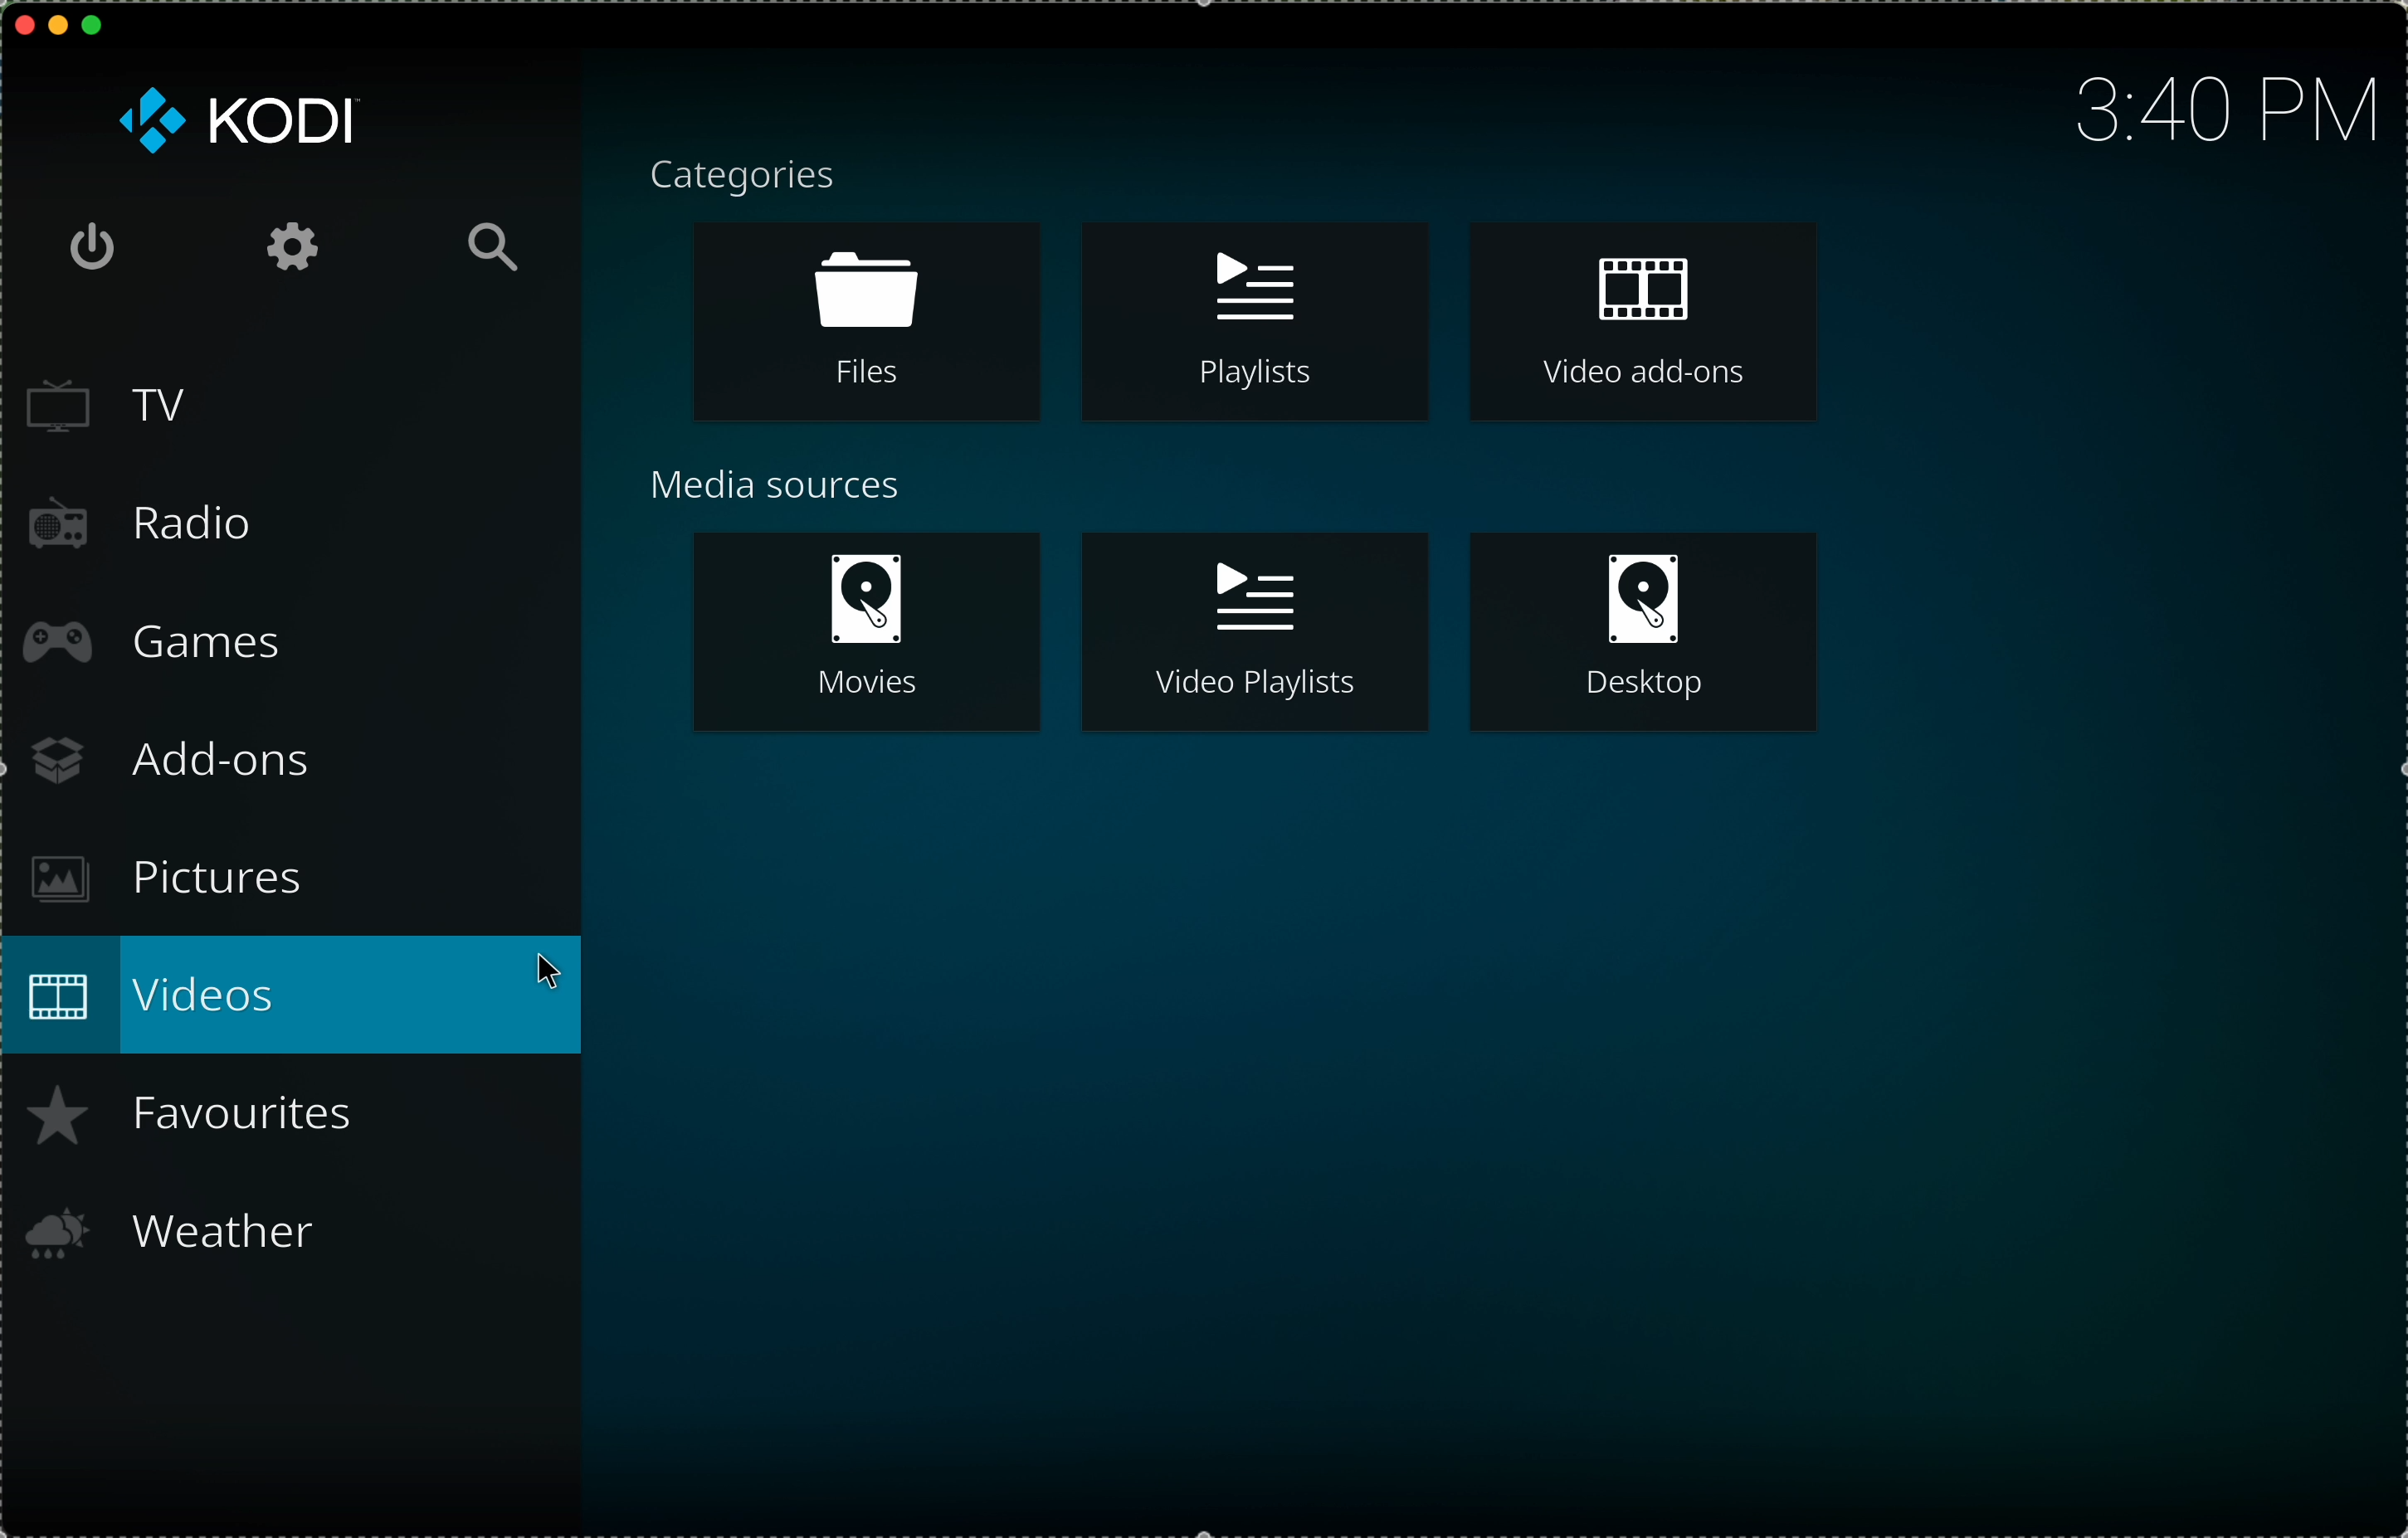  Describe the element at coordinates (2215, 112) in the screenshot. I see `hour` at that location.